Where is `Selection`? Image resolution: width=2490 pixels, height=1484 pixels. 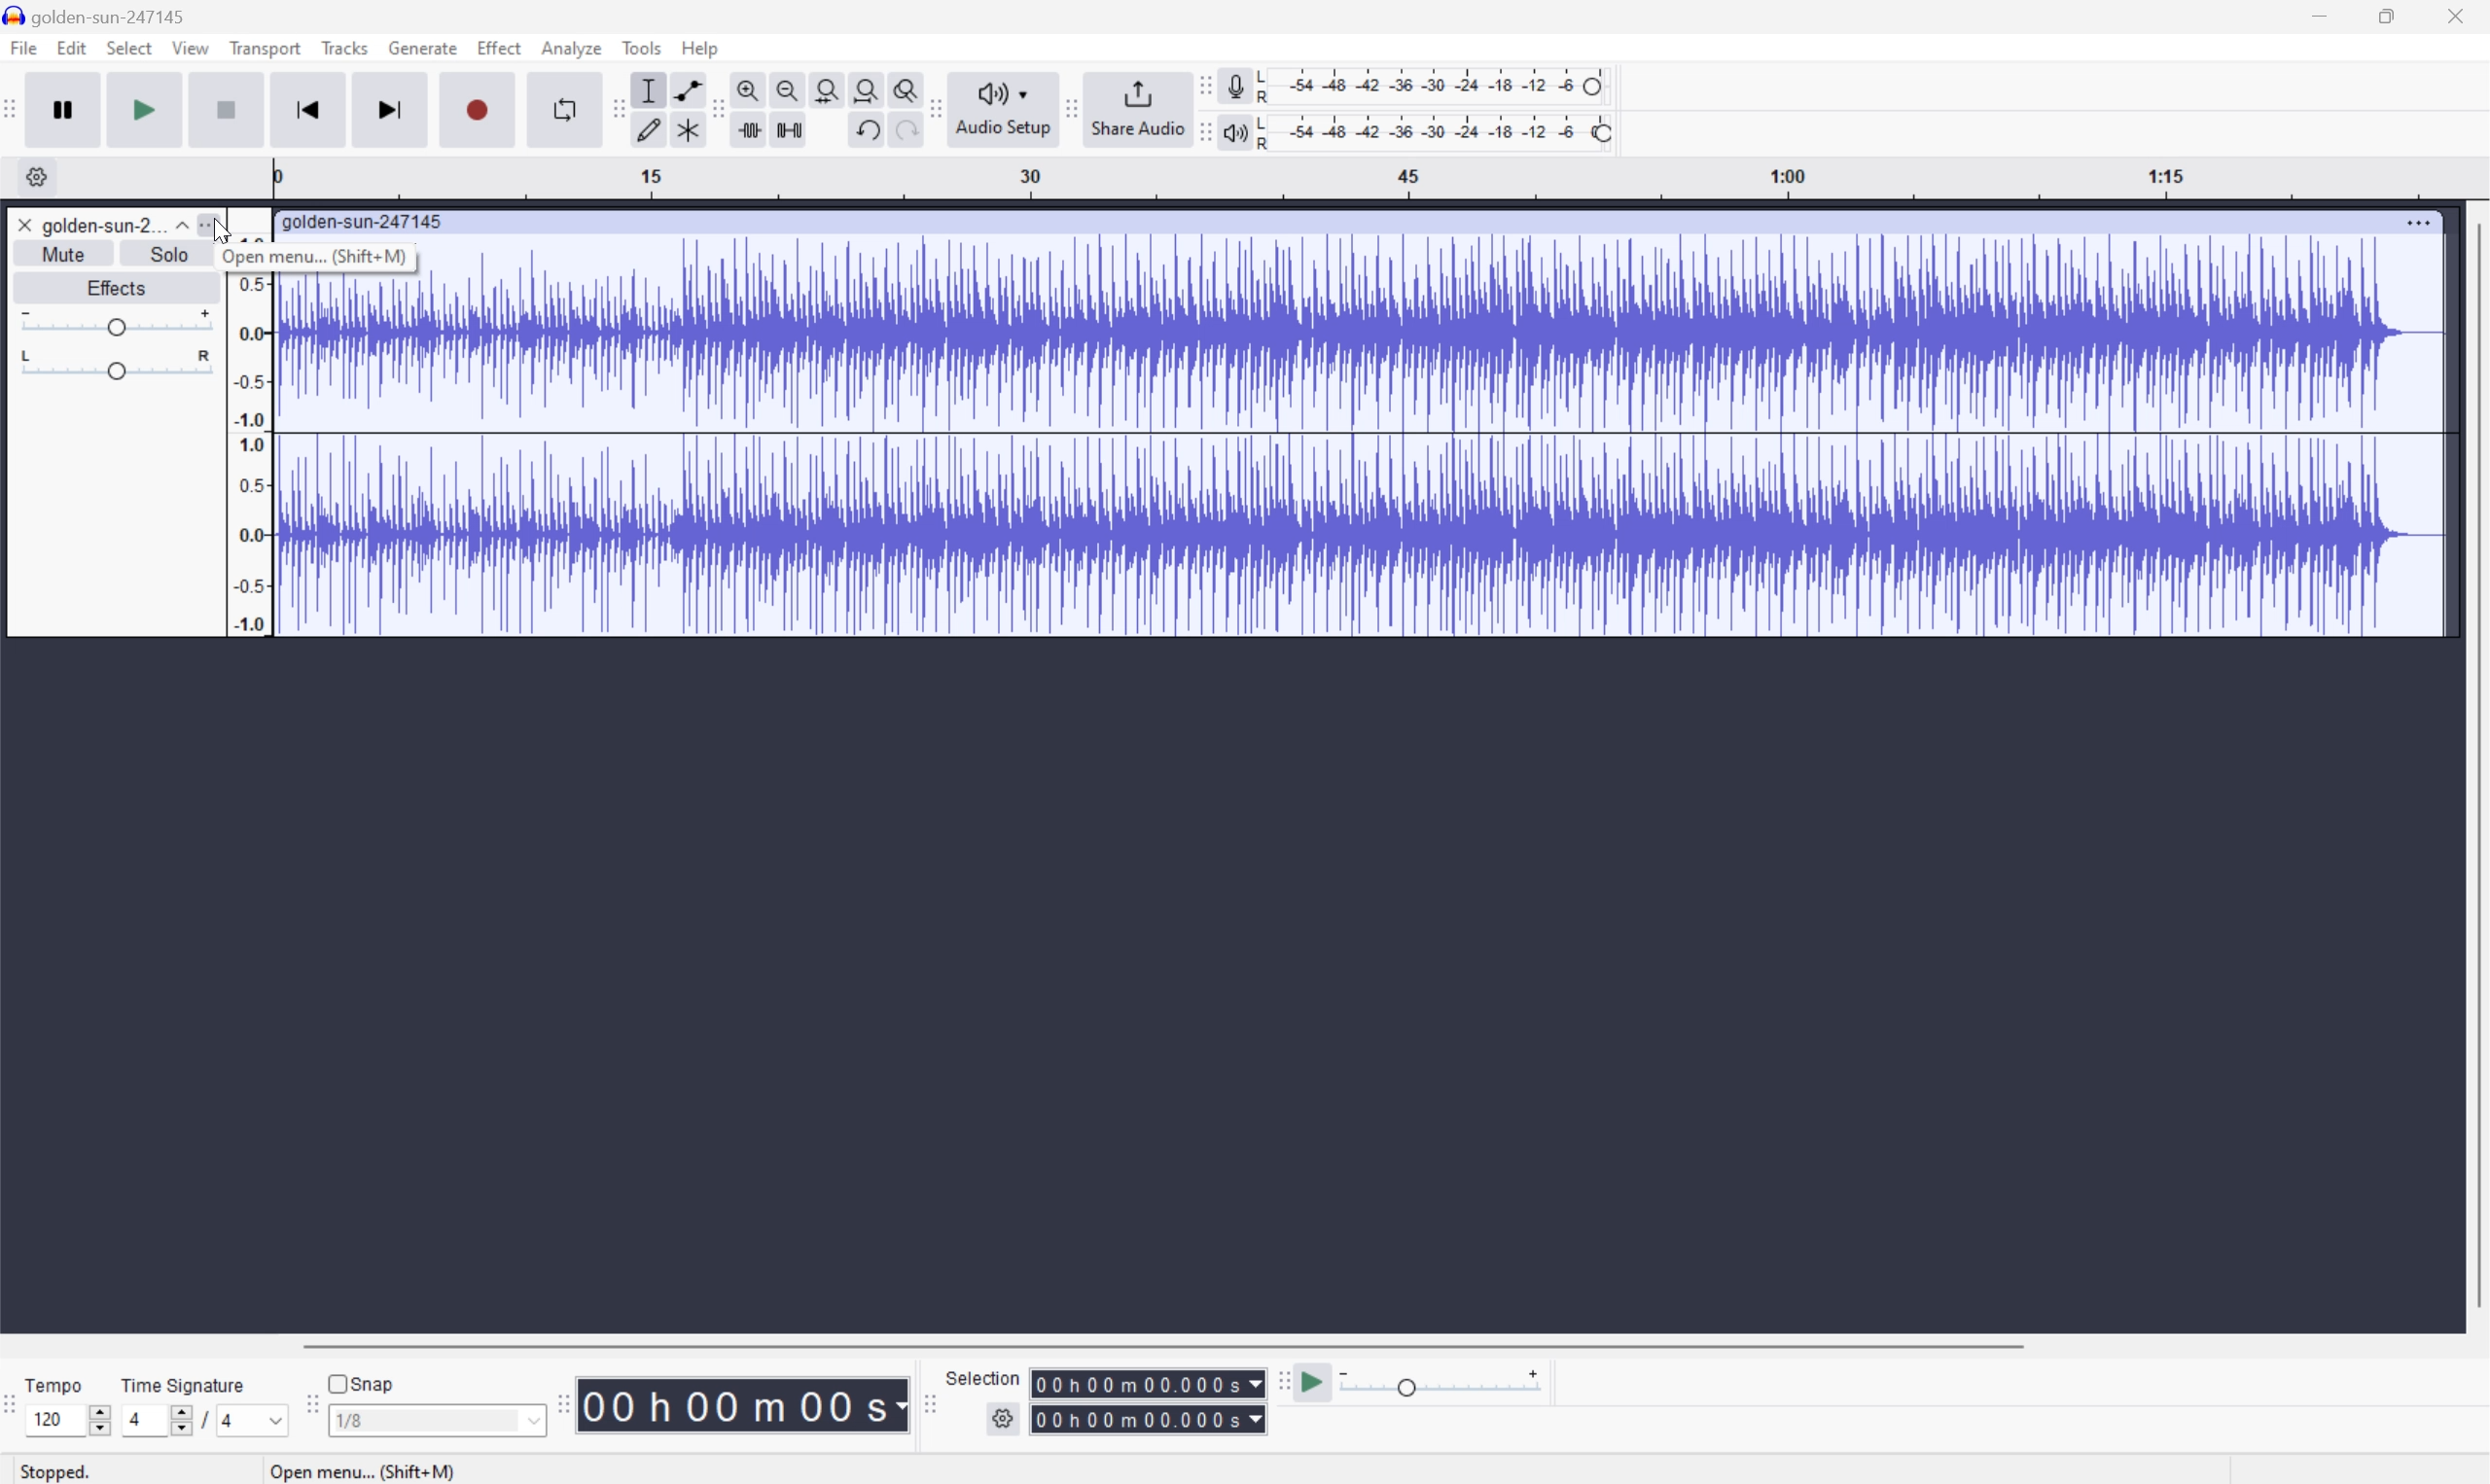 Selection is located at coordinates (1149, 1401).